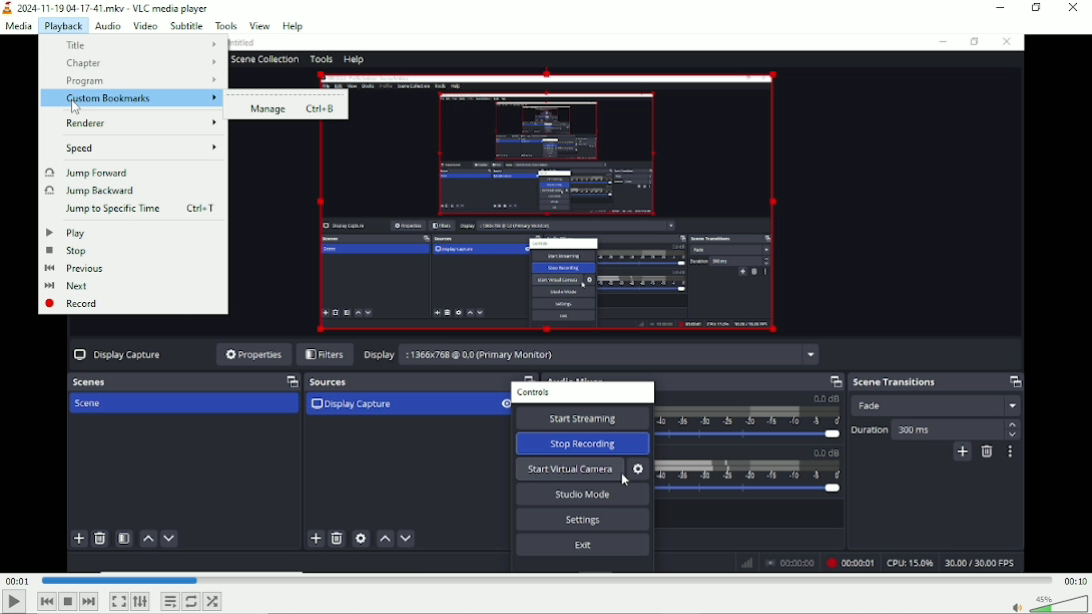 The height and width of the screenshot is (614, 1092). Describe the element at coordinates (119, 601) in the screenshot. I see `Toggle video in fullscreen` at that location.